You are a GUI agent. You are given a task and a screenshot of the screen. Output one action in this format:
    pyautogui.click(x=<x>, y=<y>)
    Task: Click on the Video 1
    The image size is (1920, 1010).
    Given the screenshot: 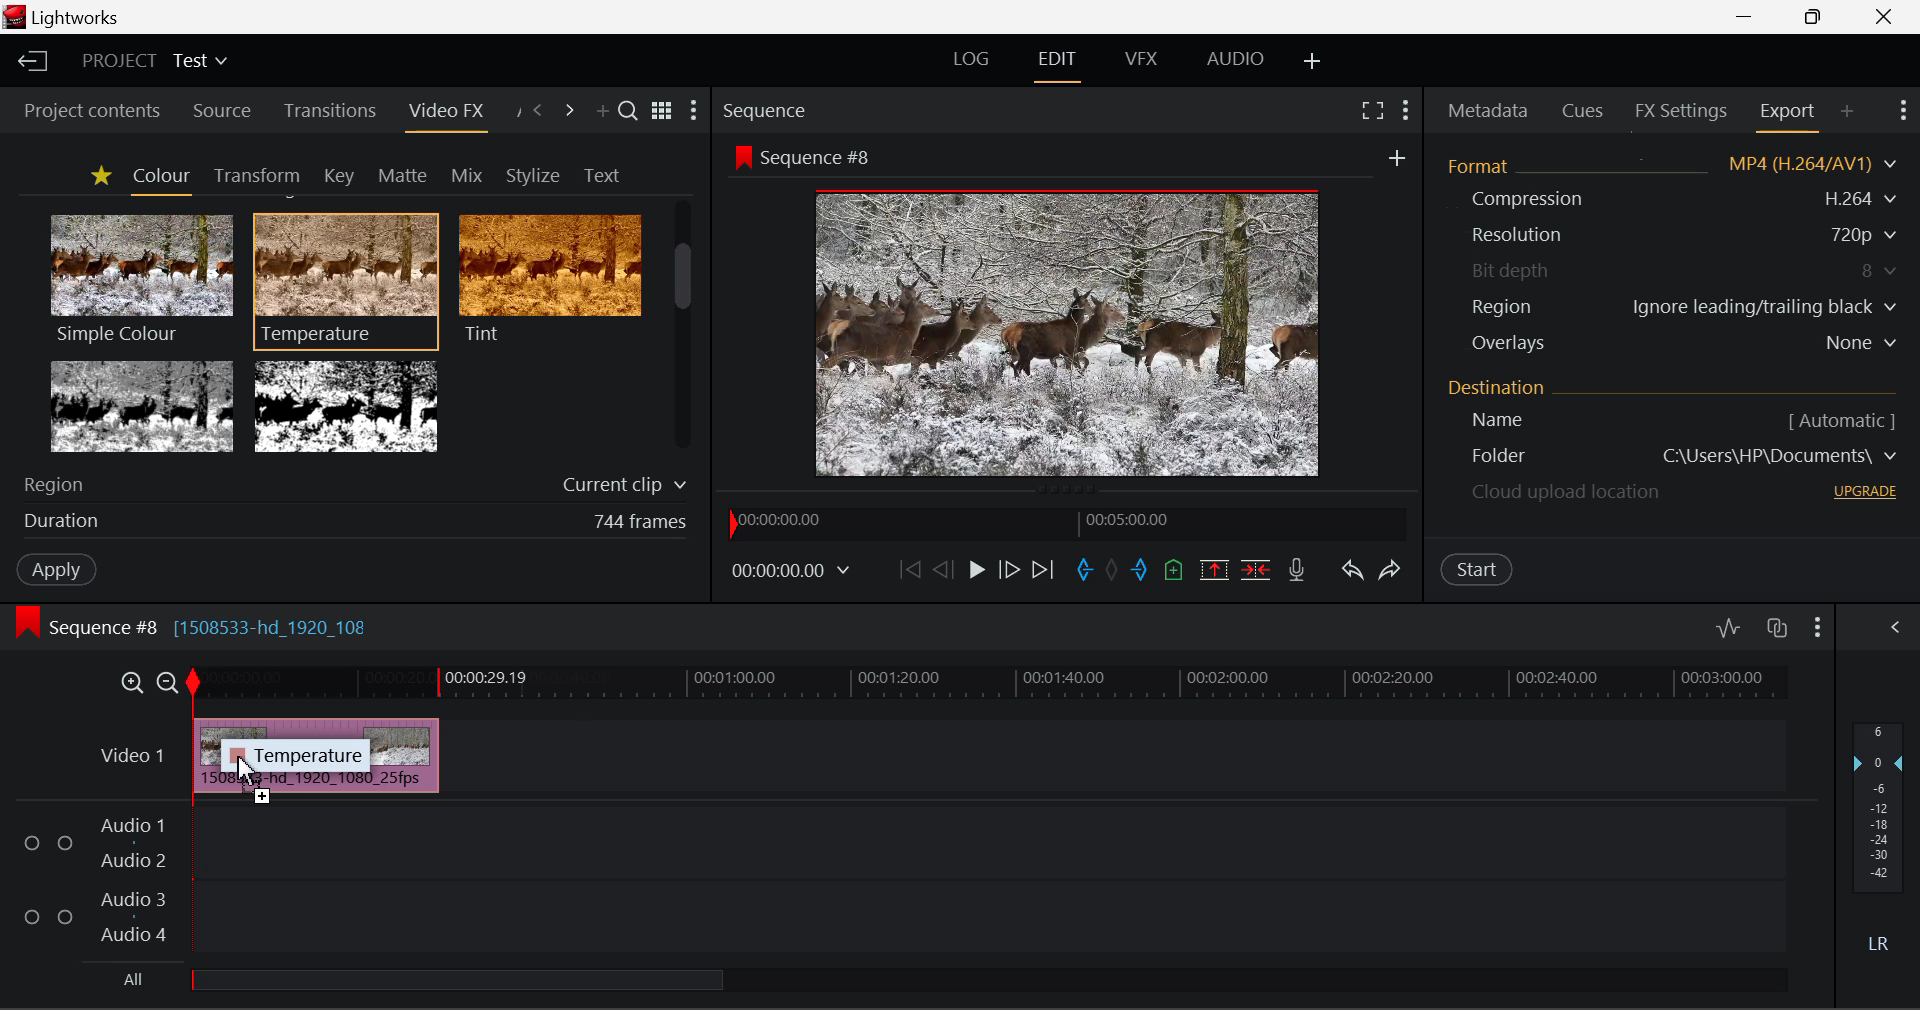 What is the action you would take?
    pyautogui.click(x=131, y=756)
    